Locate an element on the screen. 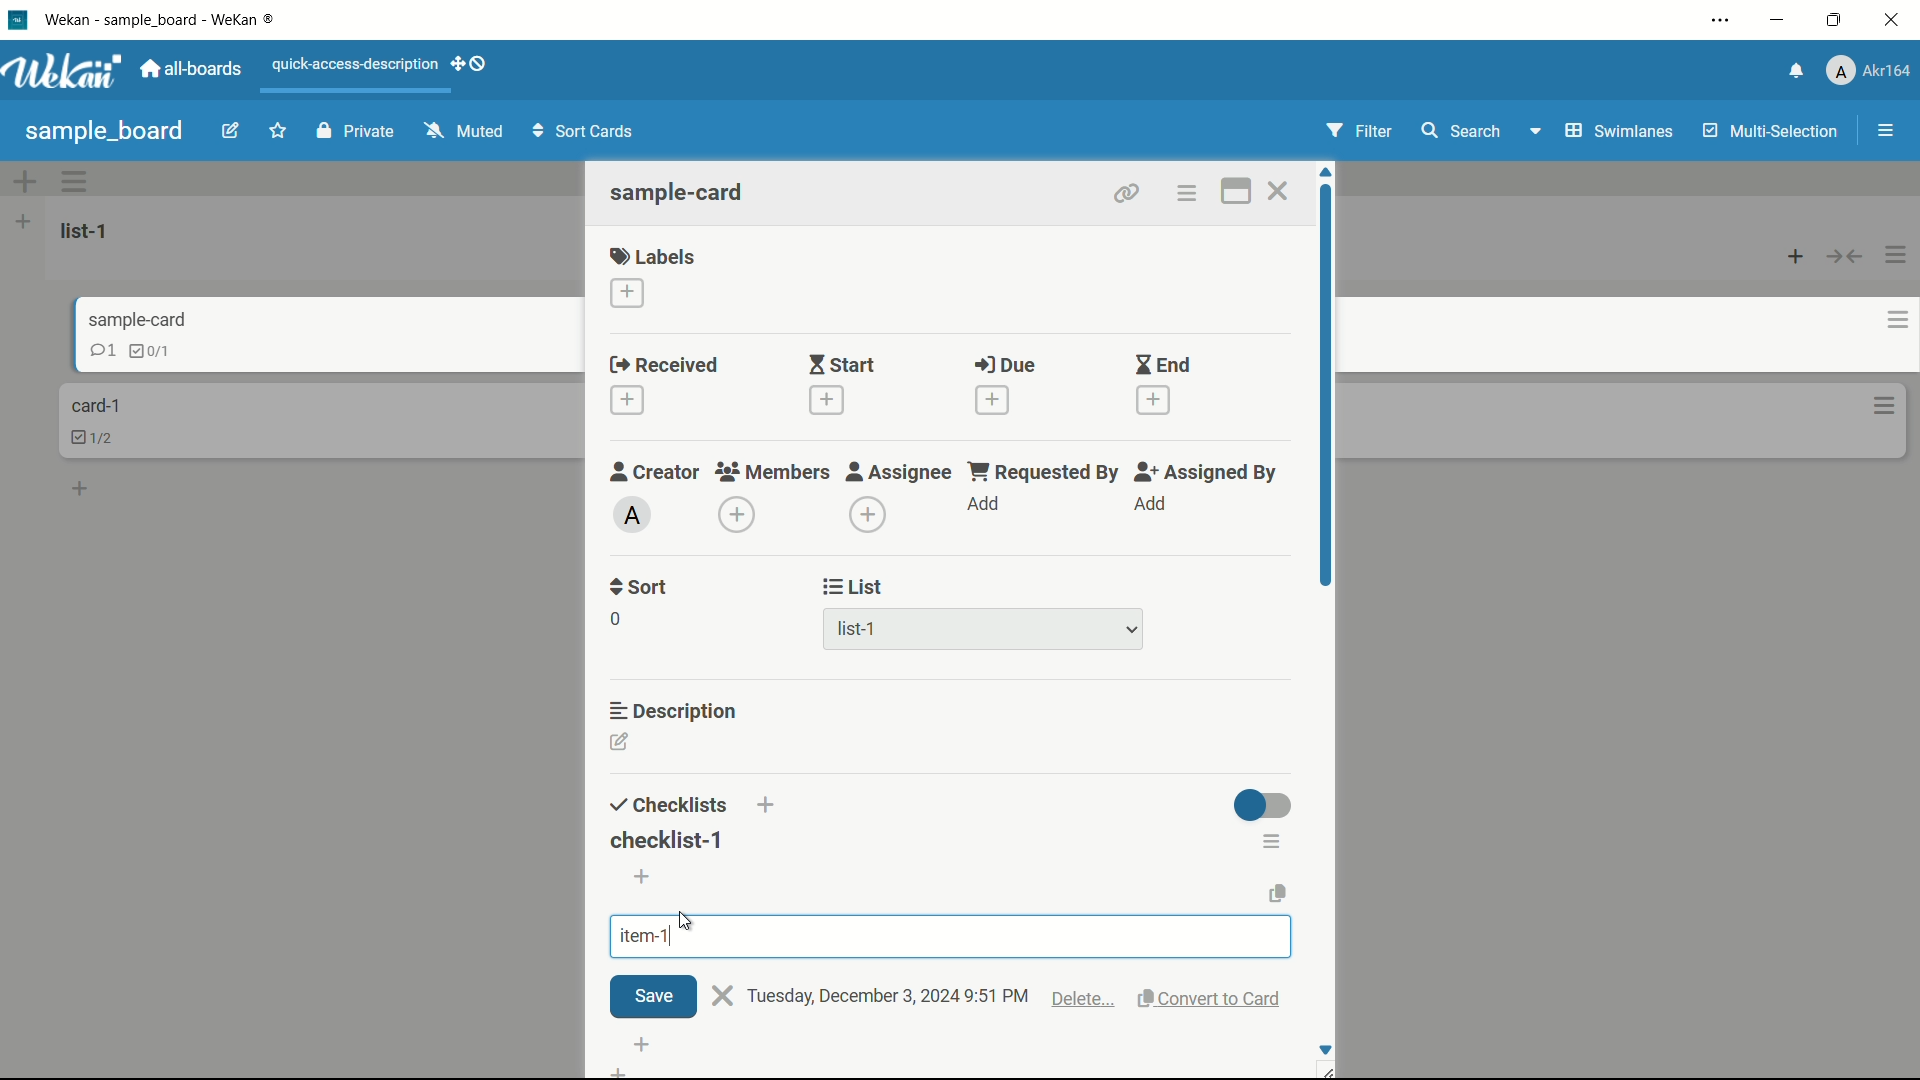 This screenshot has height=1080, width=1920. labels is located at coordinates (653, 255).